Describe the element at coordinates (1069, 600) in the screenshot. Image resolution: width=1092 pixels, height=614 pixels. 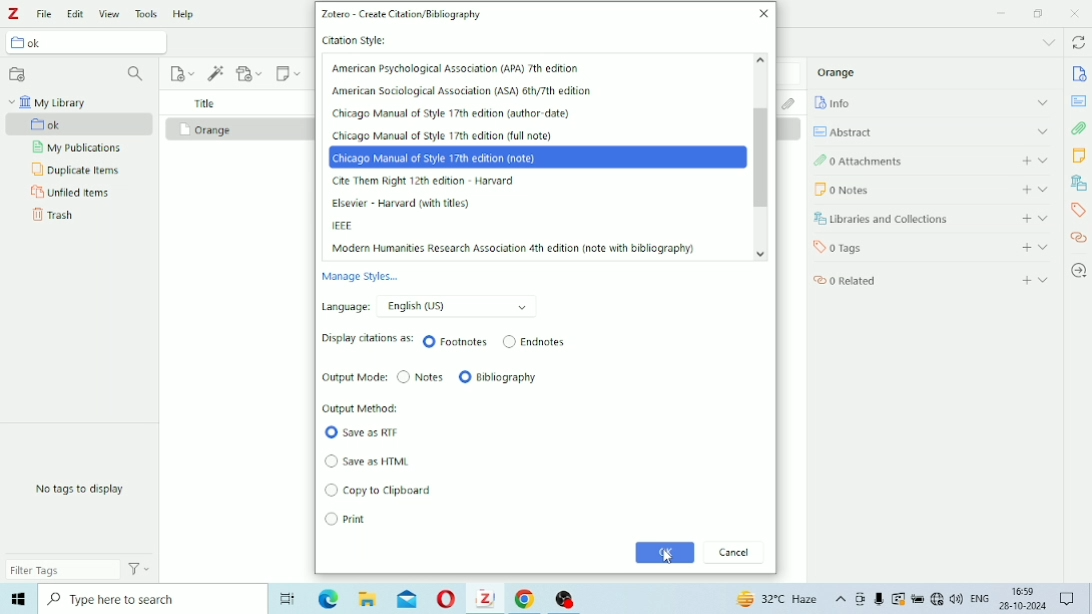
I see `Notifications` at that location.